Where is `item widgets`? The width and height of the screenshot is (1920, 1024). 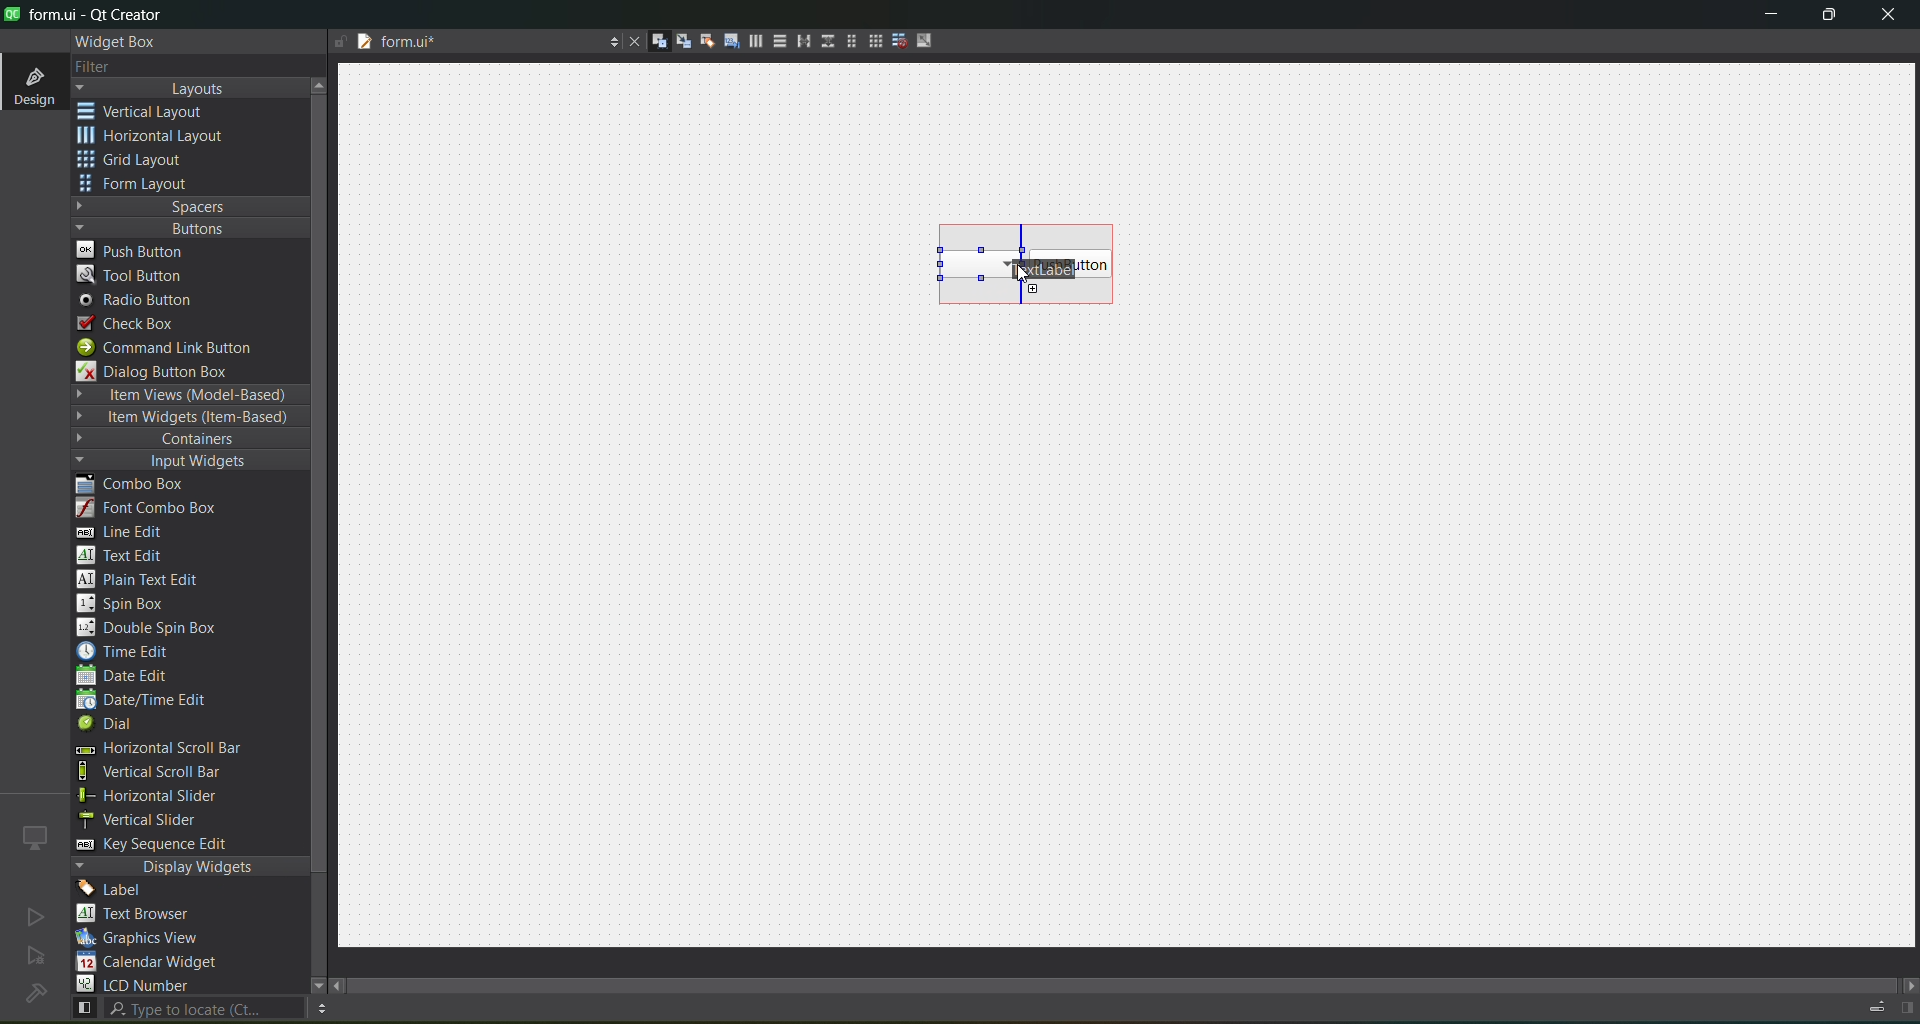
item widgets is located at coordinates (186, 418).